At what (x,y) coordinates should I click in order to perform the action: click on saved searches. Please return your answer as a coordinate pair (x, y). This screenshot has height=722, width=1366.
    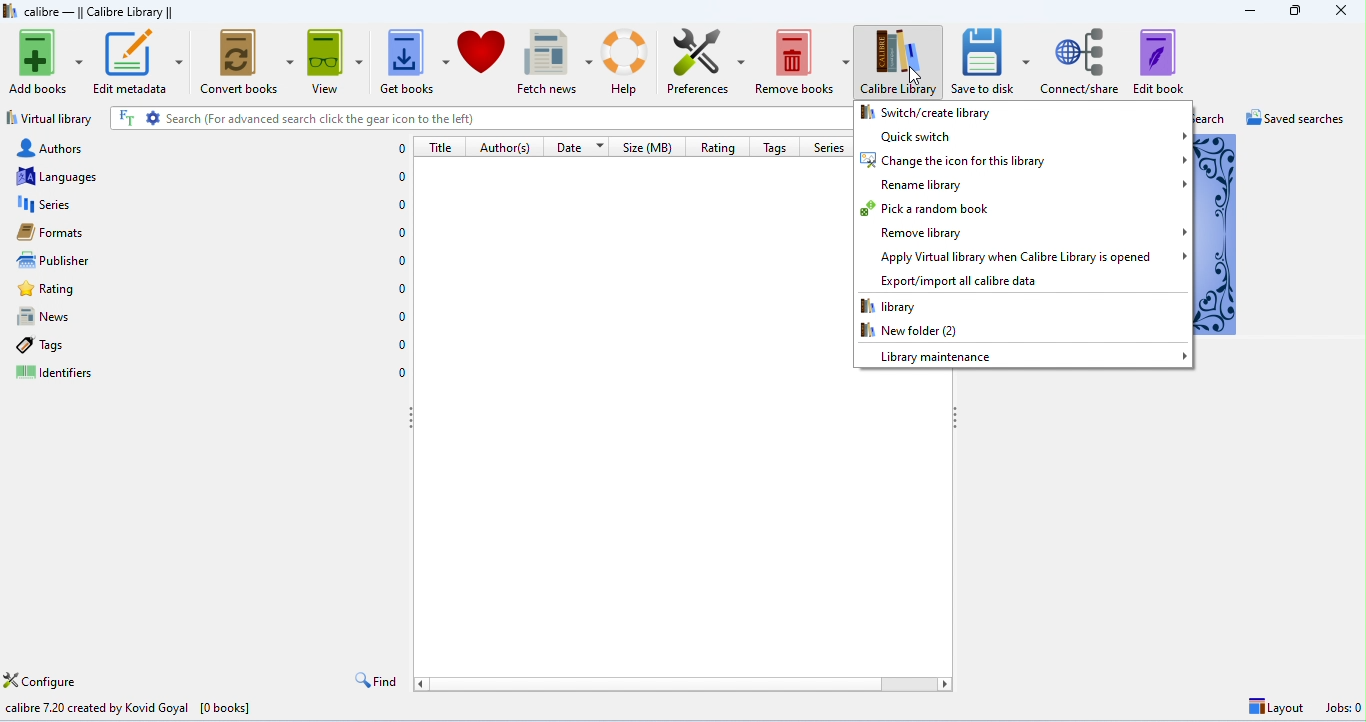
    Looking at the image, I should click on (1299, 119).